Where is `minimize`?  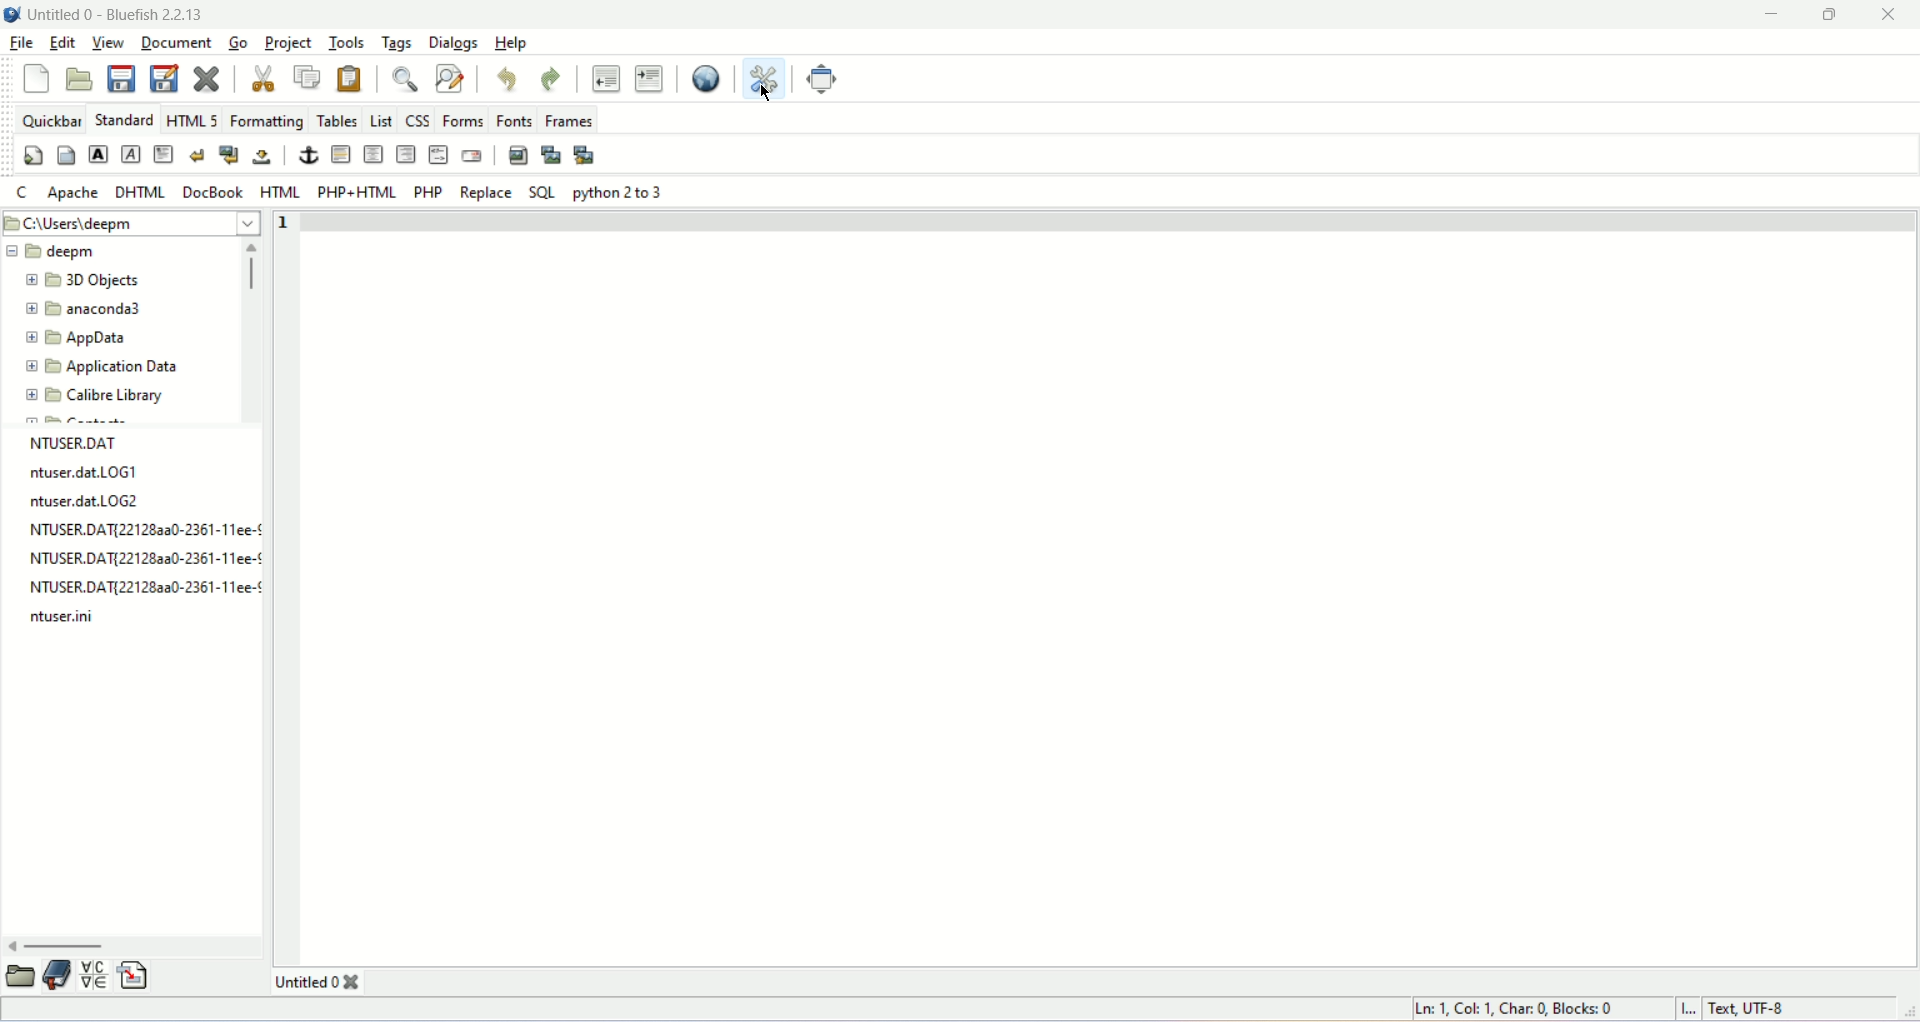
minimize is located at coordinates (1767, 15).